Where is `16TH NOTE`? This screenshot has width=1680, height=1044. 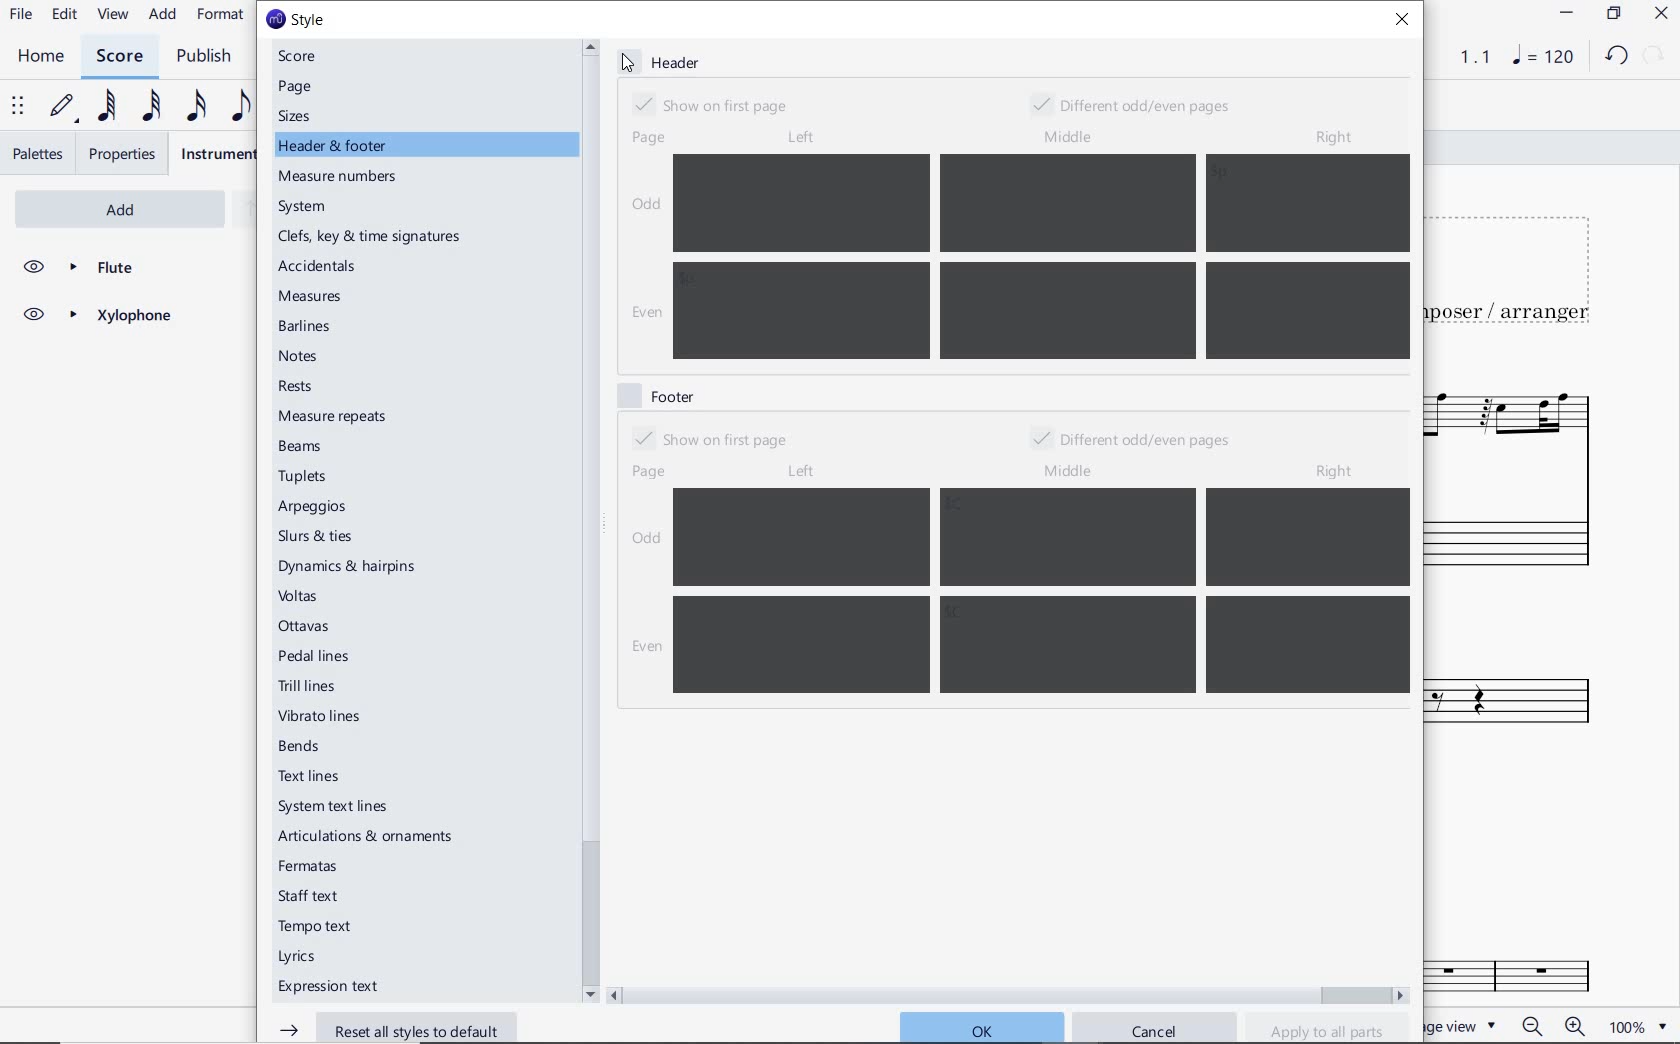 16TH NOTE is located at coordinates (196, 105).